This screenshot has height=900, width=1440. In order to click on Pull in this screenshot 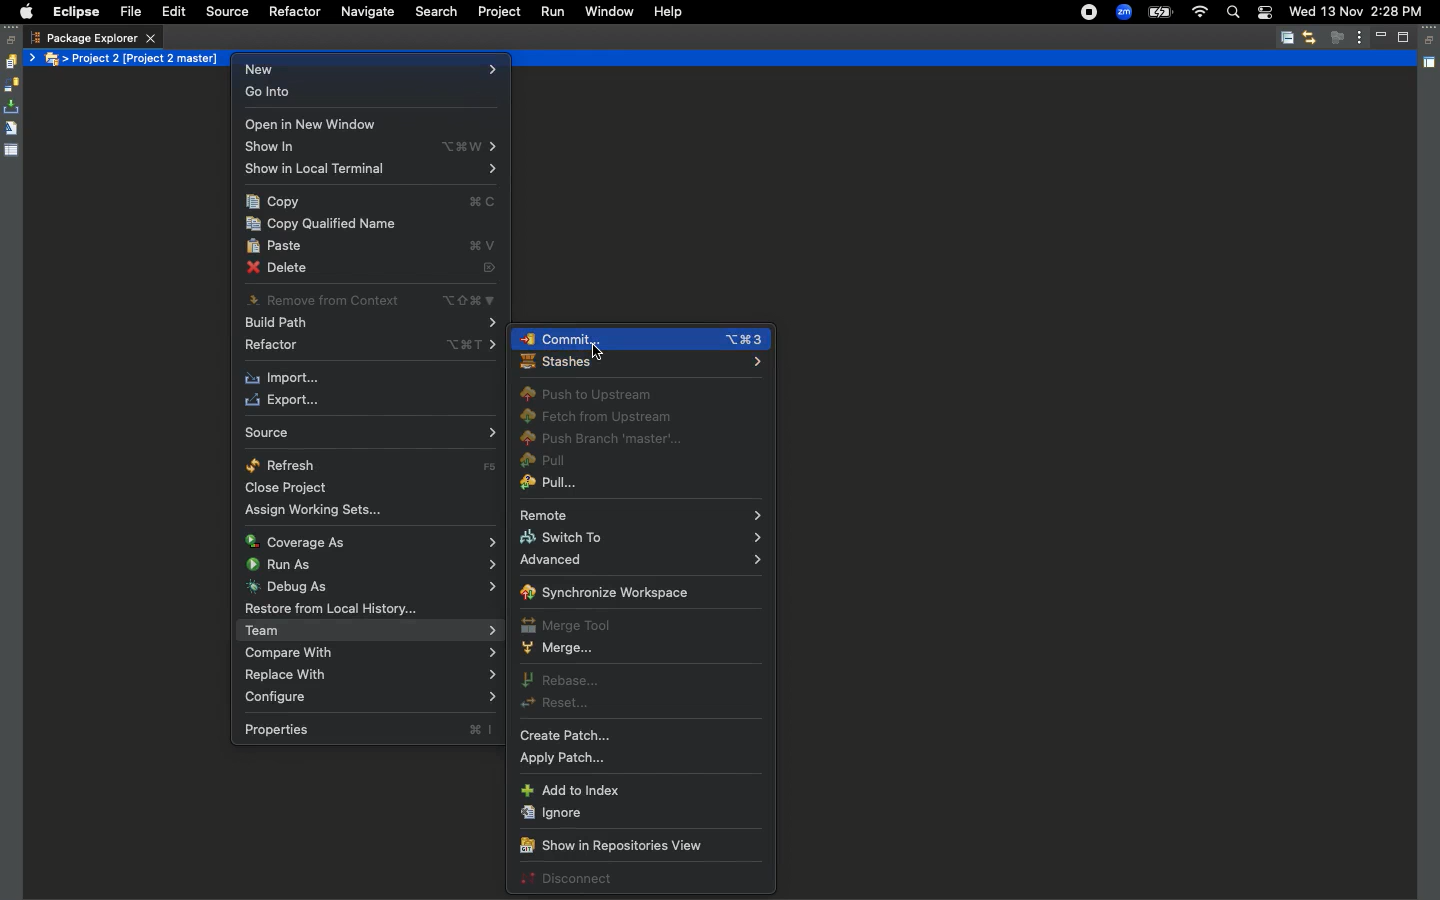, I will do `click(544, 463)`.